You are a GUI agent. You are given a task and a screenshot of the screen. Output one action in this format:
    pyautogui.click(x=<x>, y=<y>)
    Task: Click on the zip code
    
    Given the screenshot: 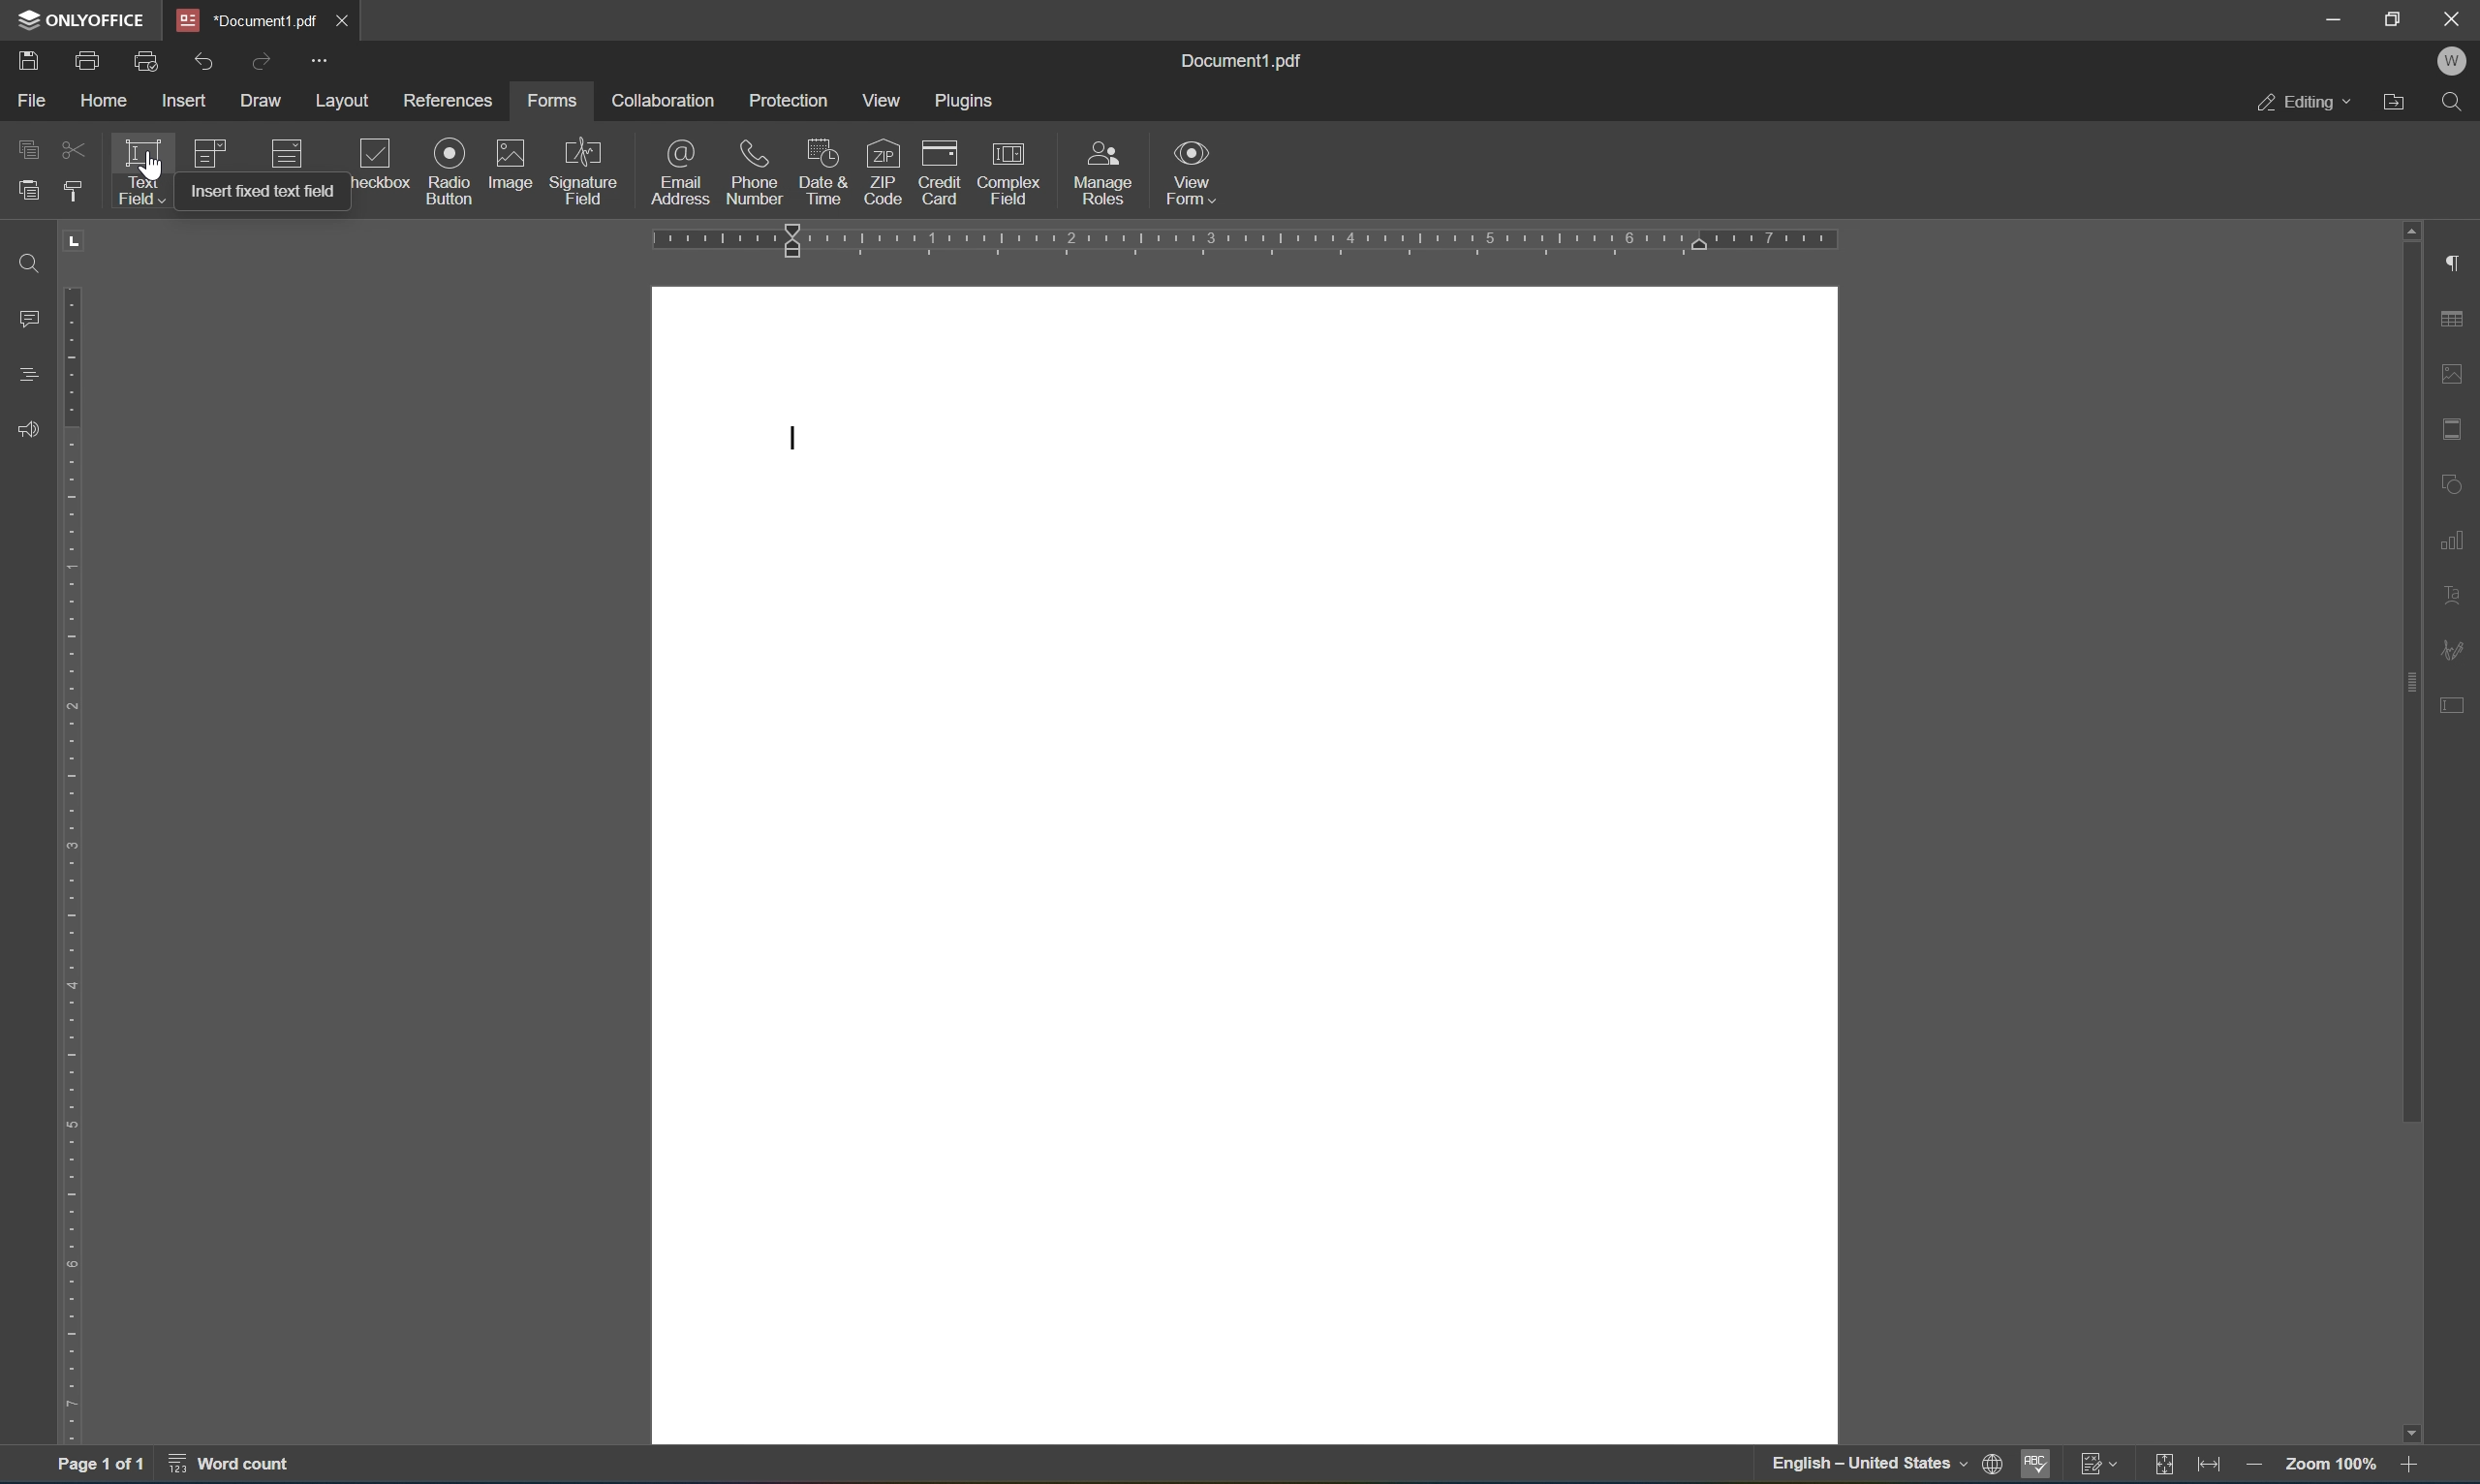 What is the action you would take?
    pyautogui.click(x=883, y=171)
    